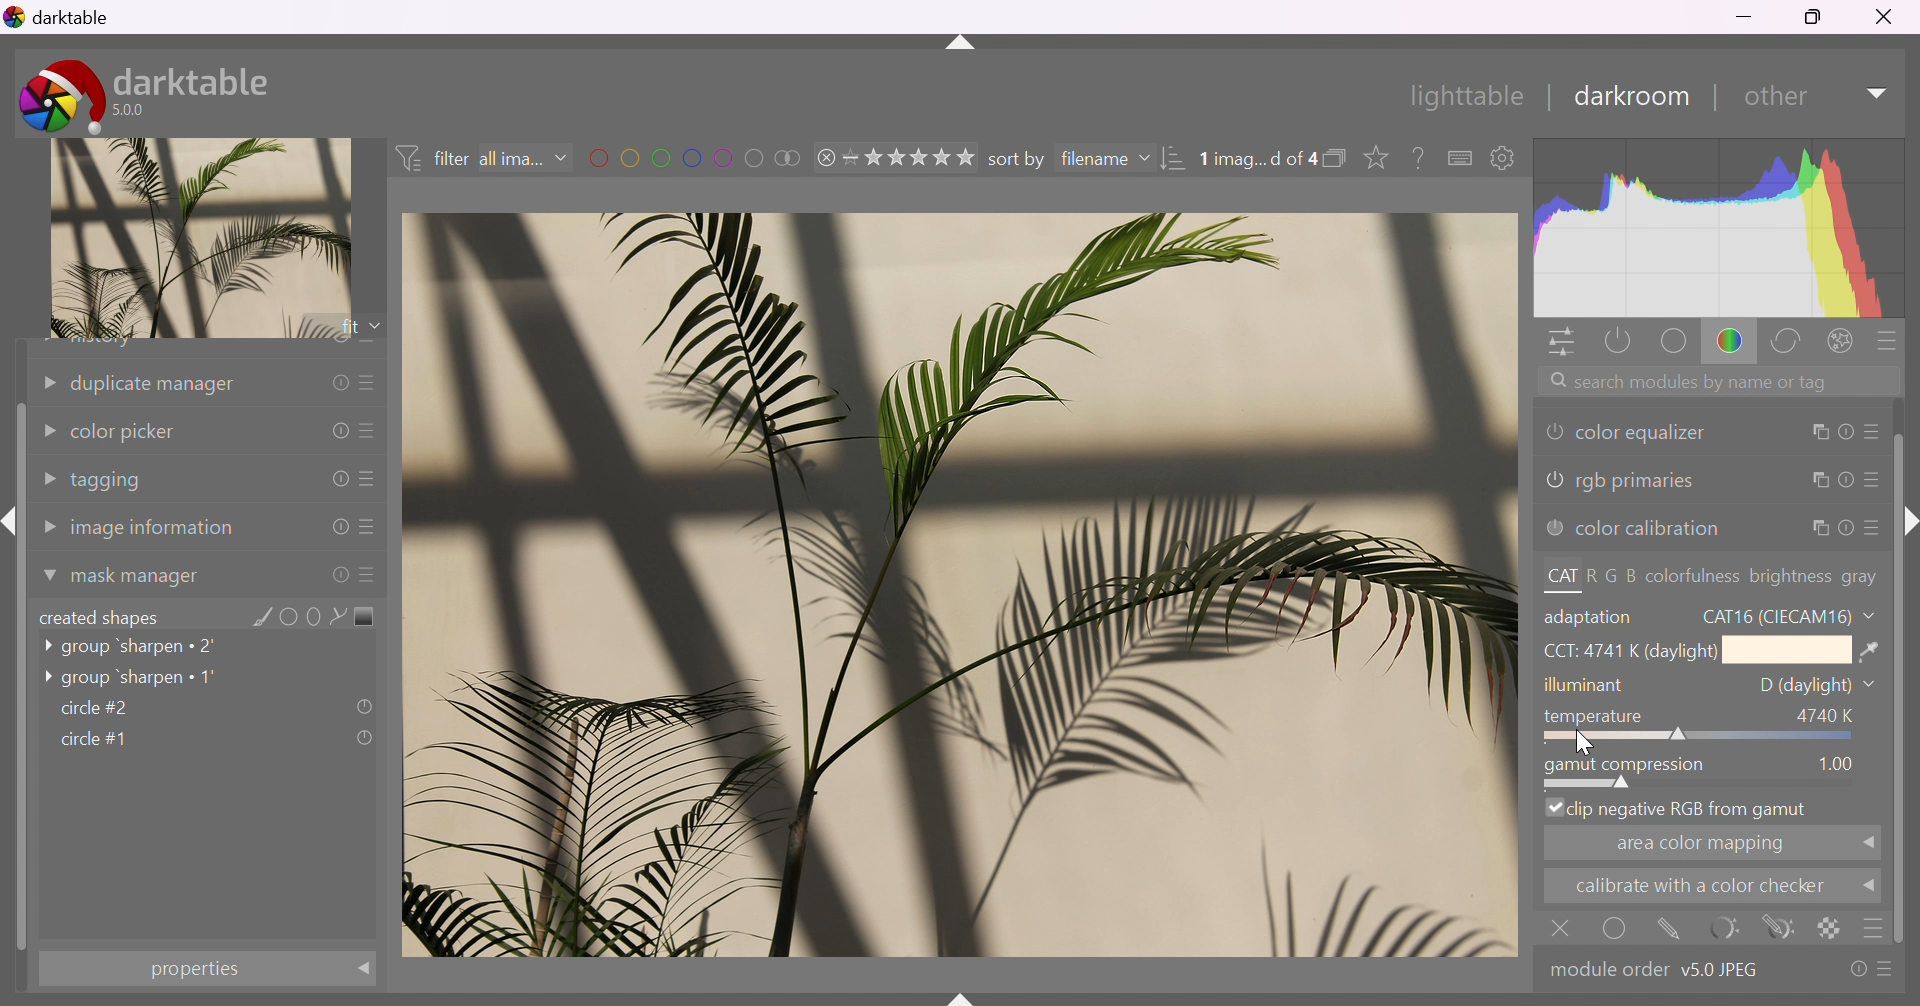 The height and width of the screenshot is (1006, 1920). I want to click on darktable, so click(53, 15).